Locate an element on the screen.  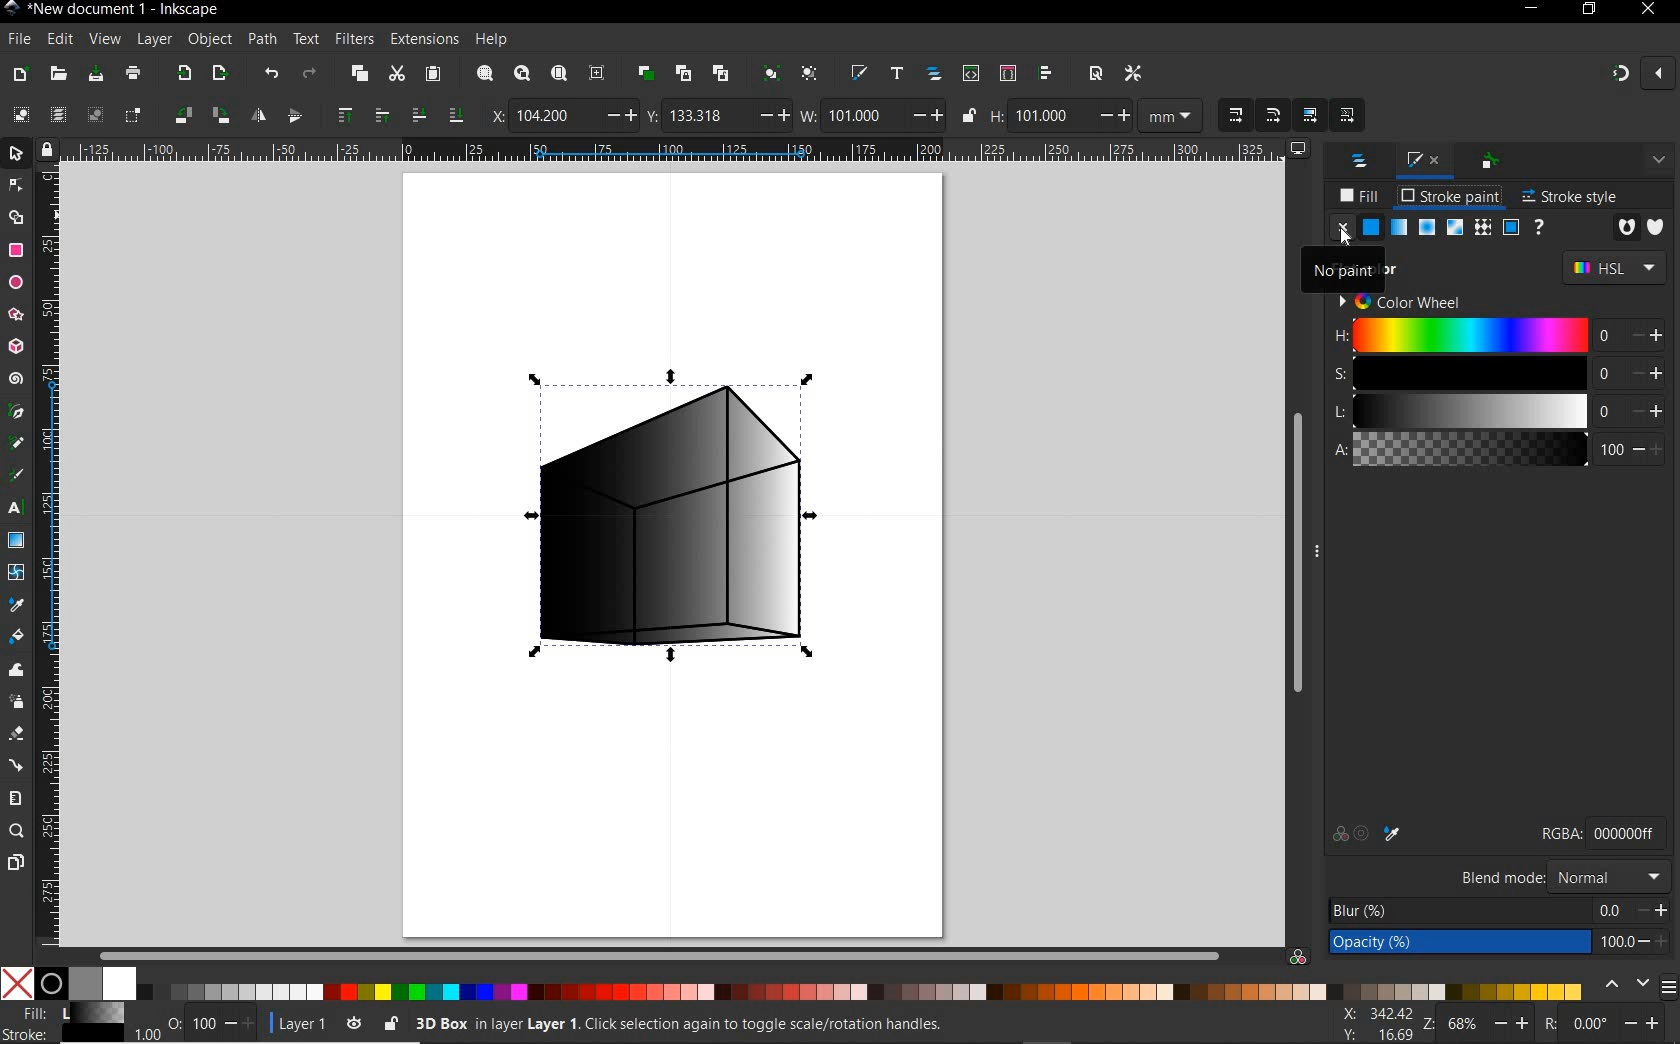
RAISE SELECTION is located at coordinates (341, 113).